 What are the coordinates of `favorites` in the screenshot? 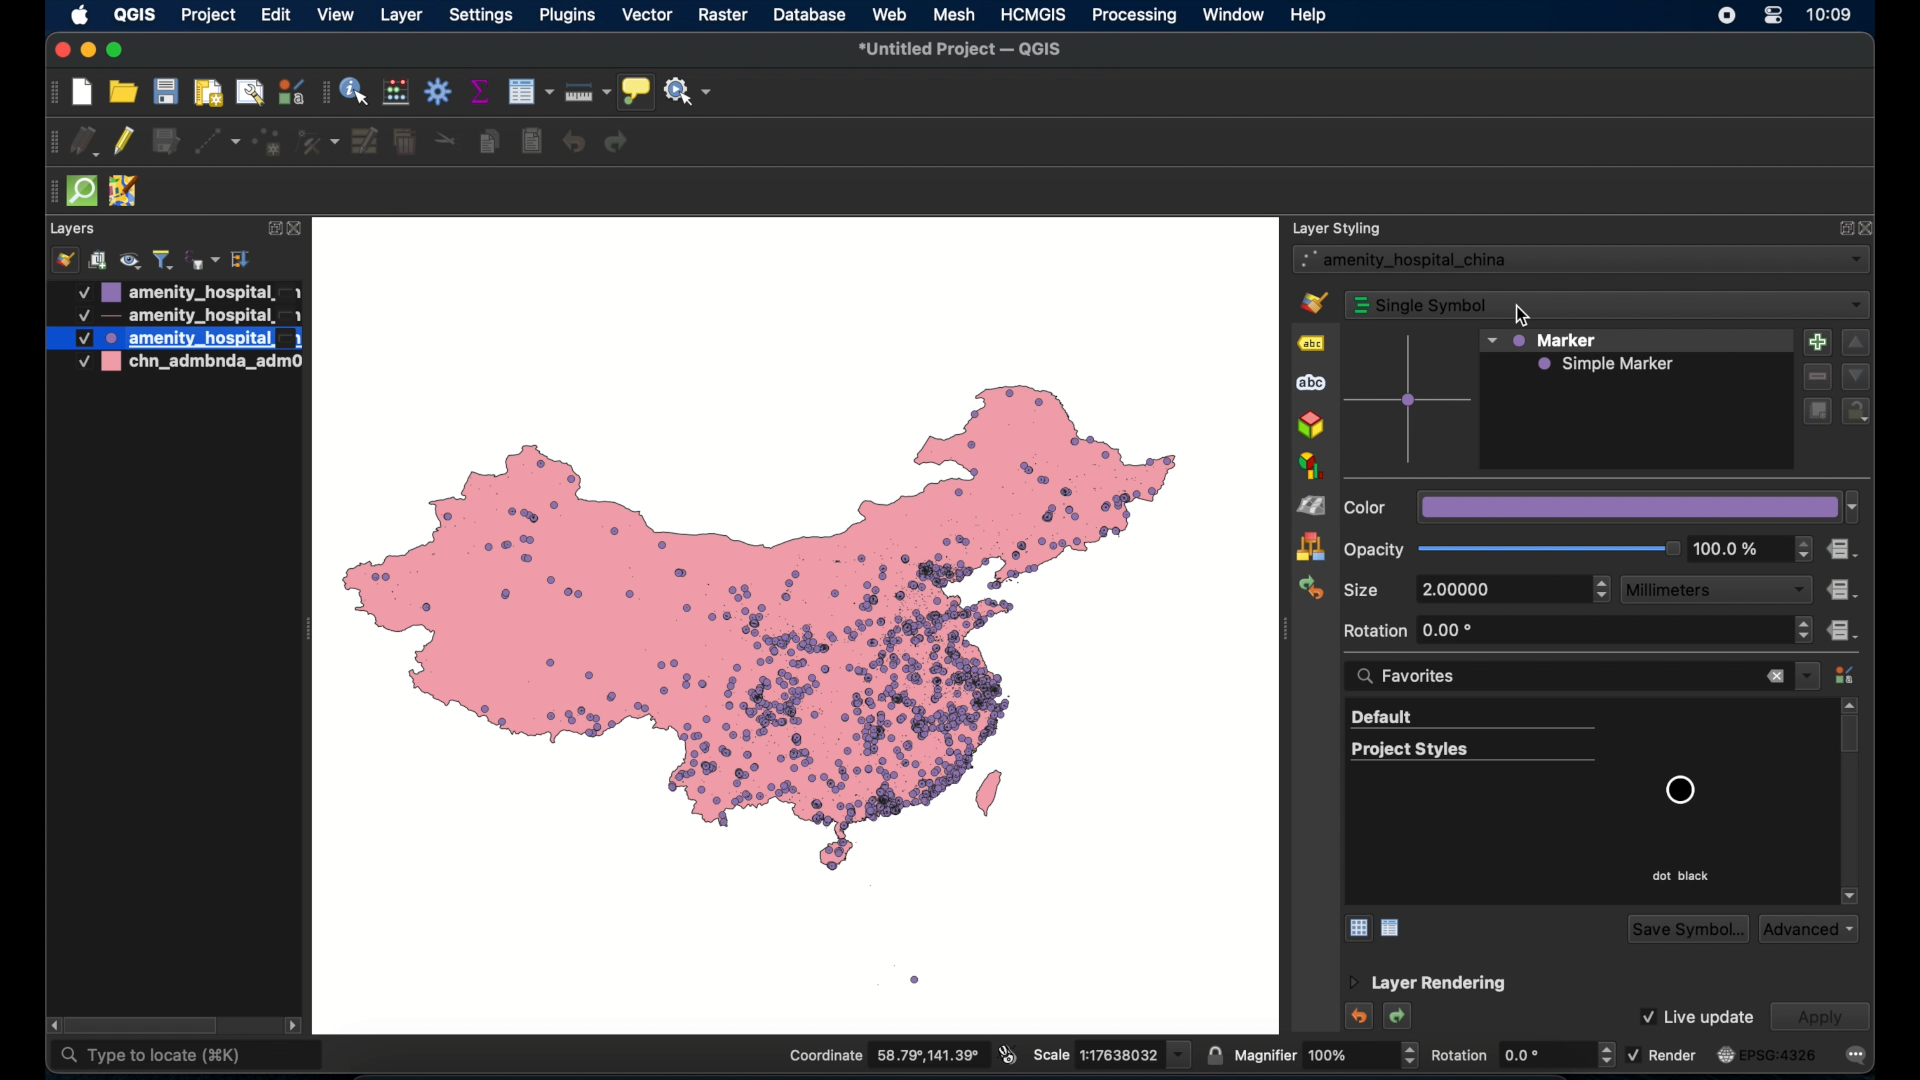 It's located at (1415, 676).